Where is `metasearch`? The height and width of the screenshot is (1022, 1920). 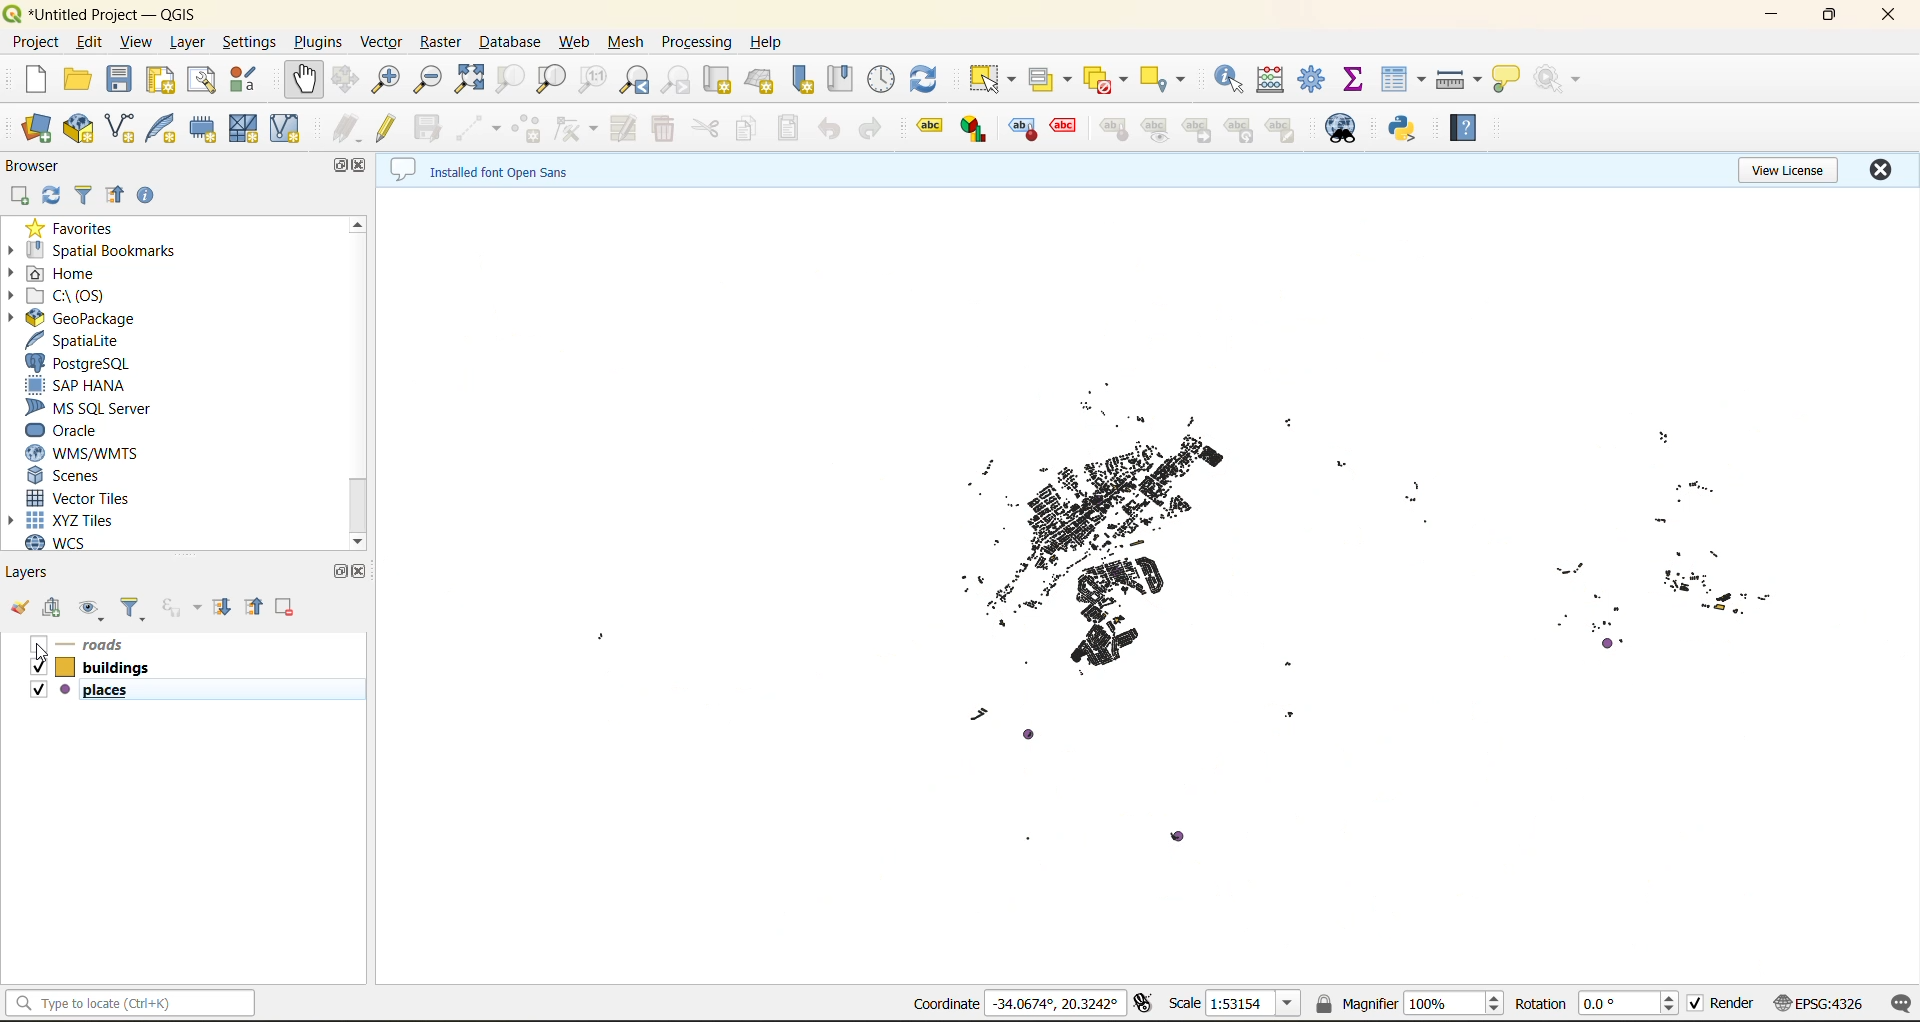 metasearch is located at coordinates (1343, 129).